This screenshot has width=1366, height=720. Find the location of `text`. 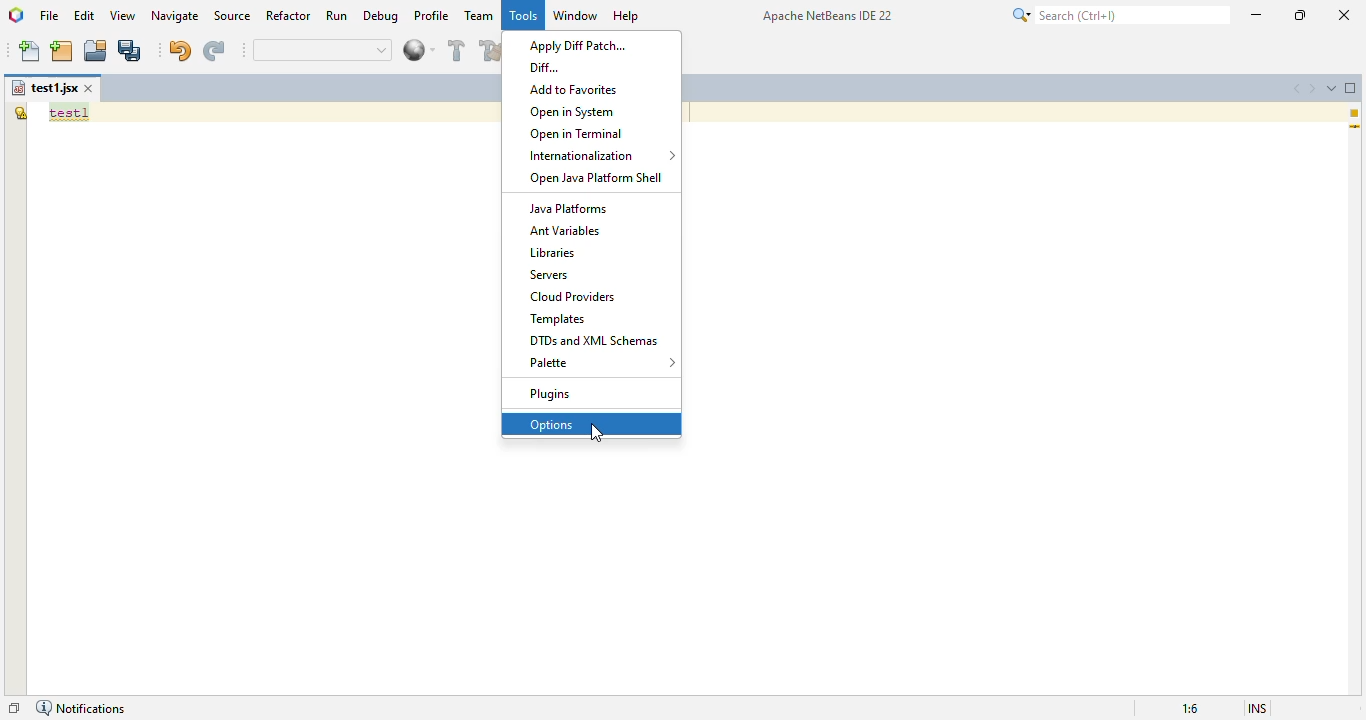

text is located at coordinates (69, 113).